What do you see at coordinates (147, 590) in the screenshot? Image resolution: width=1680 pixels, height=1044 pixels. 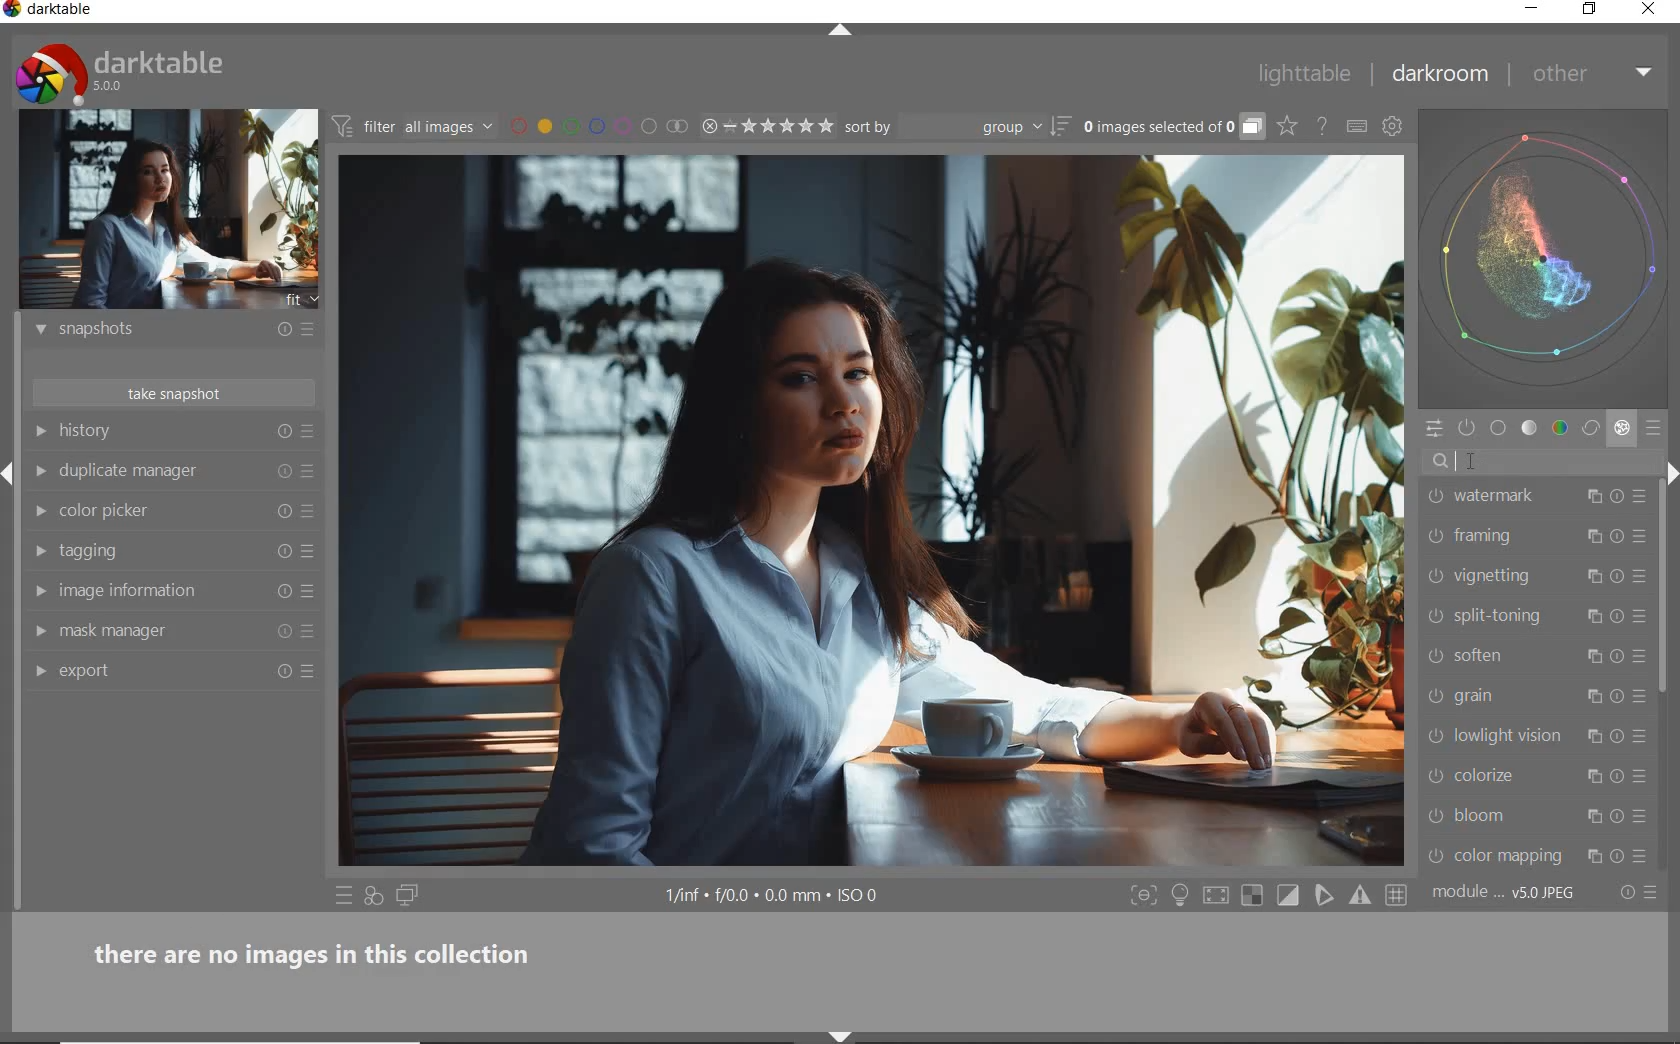 I see `image information` at bounding box center [147, 590].